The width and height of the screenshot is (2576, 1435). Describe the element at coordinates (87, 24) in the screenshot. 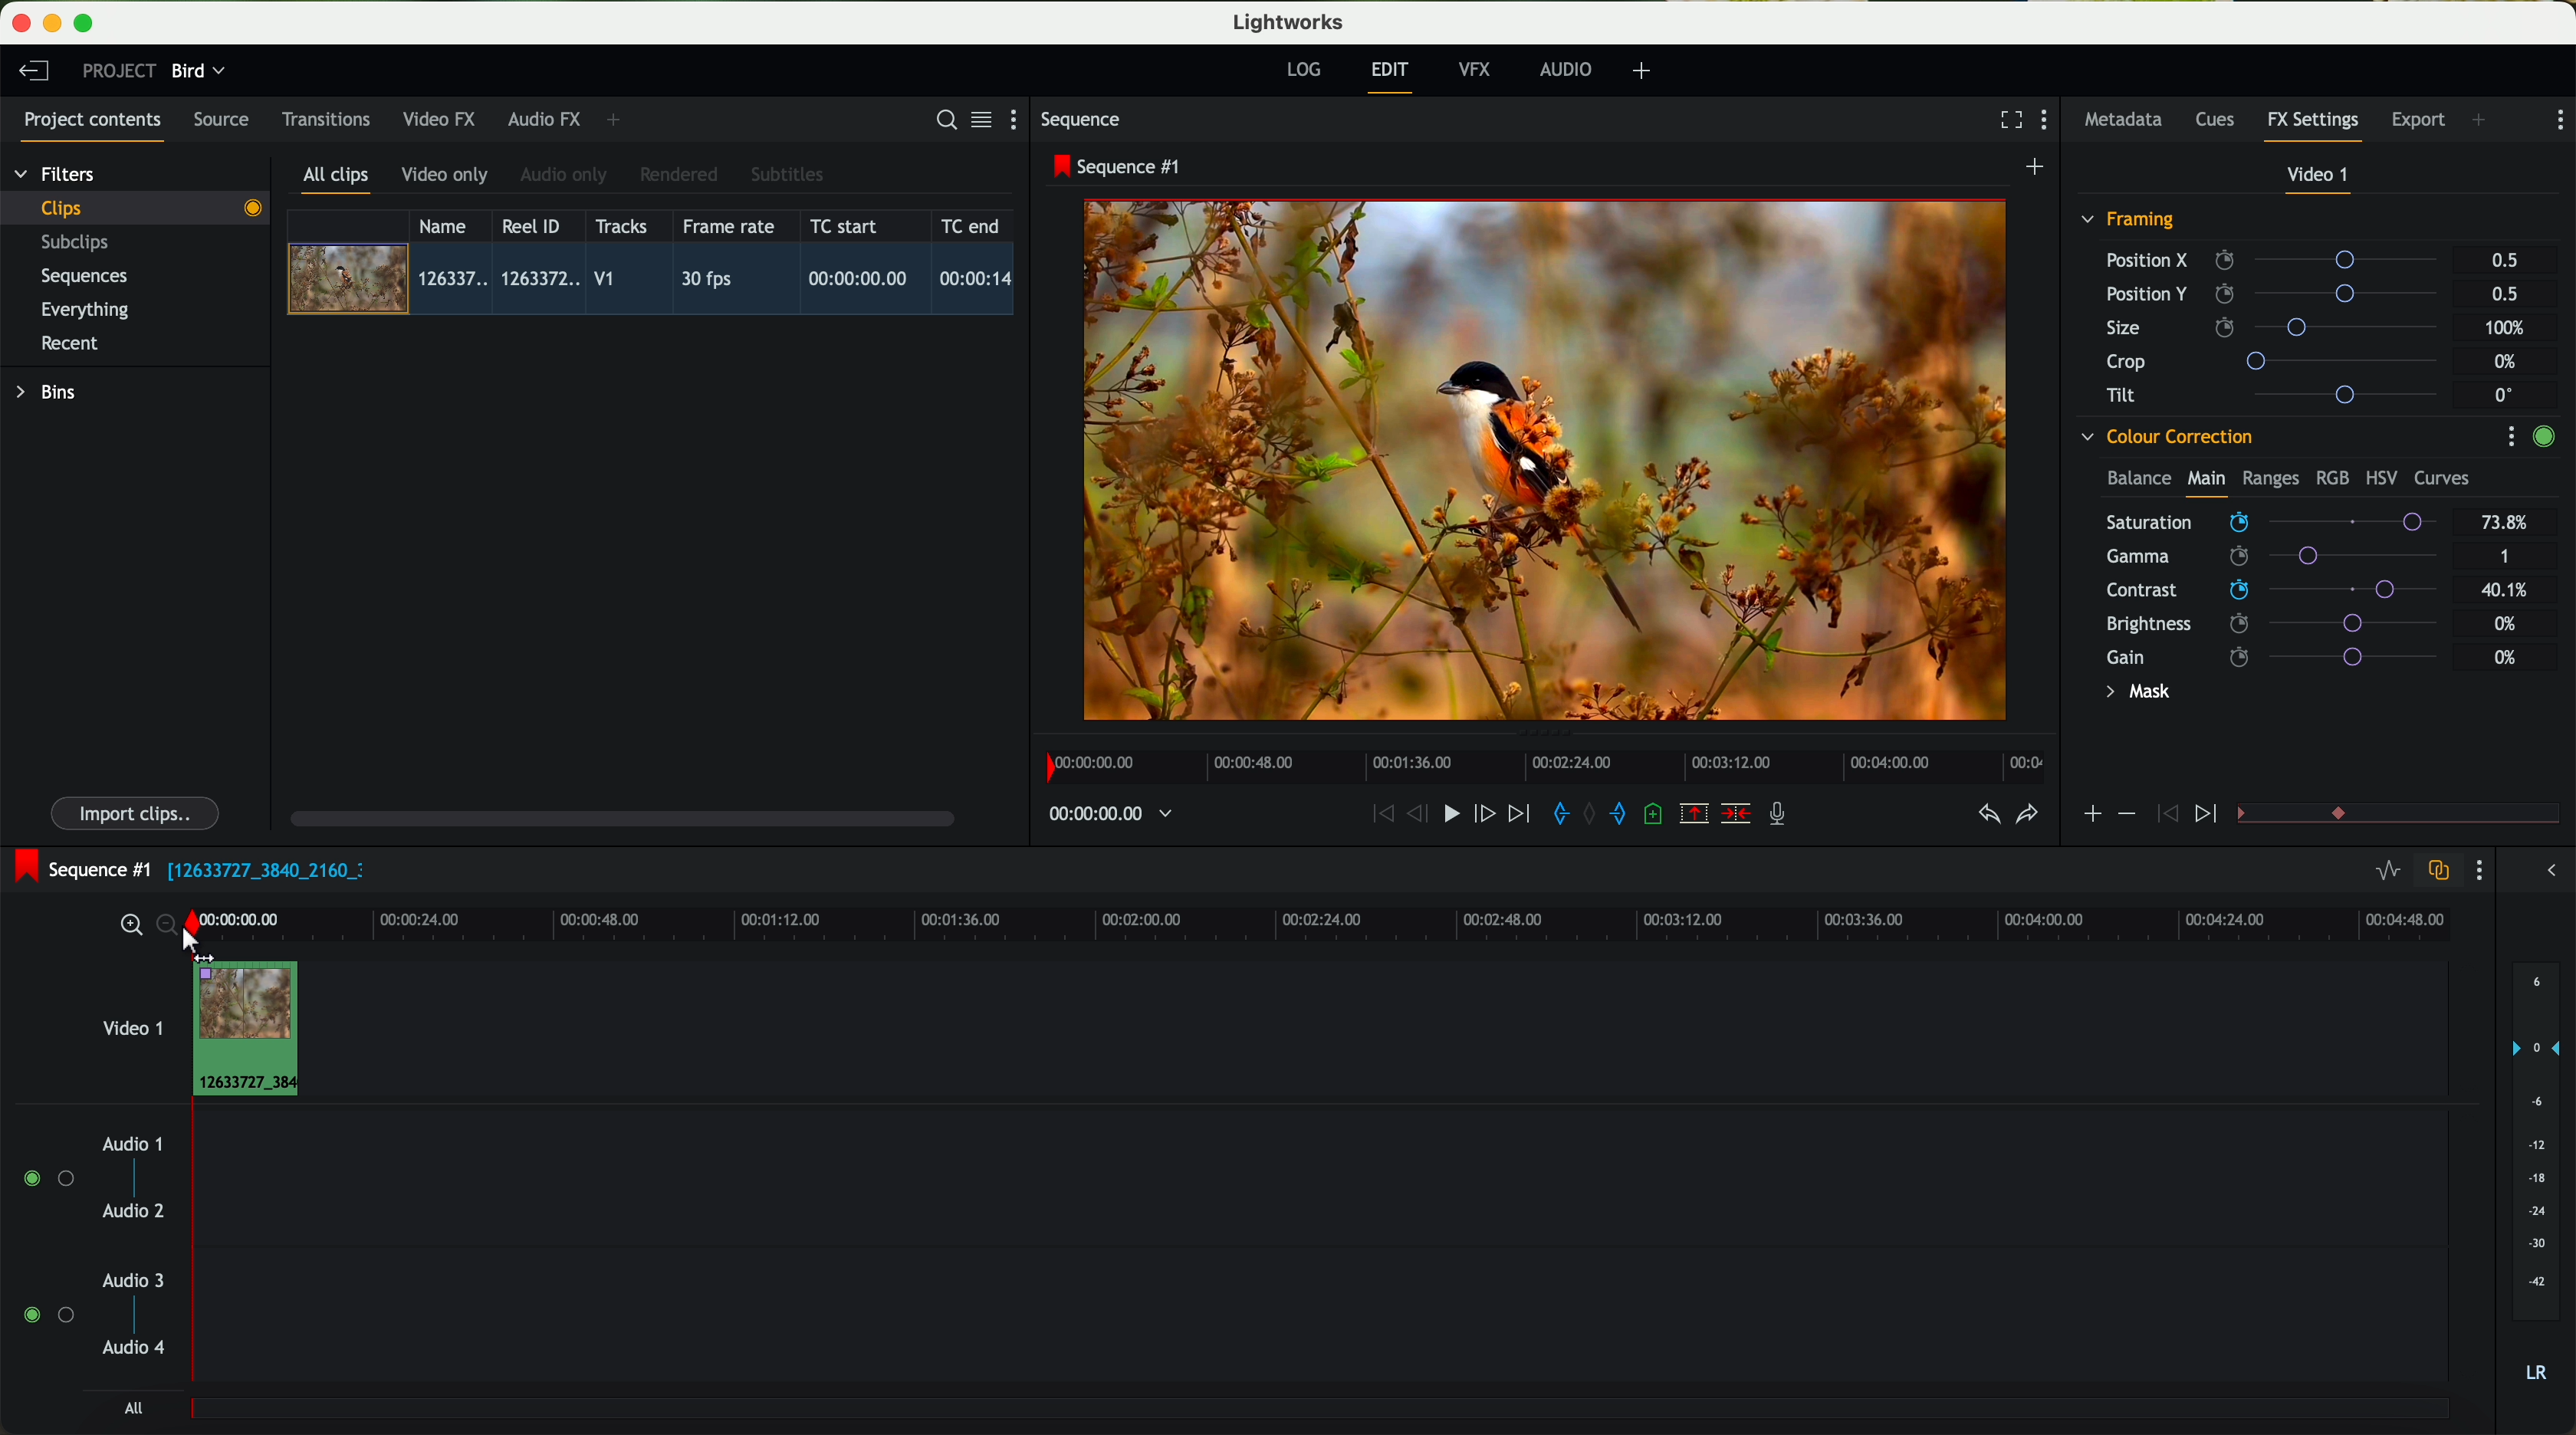

I see `maximize program` at that location.